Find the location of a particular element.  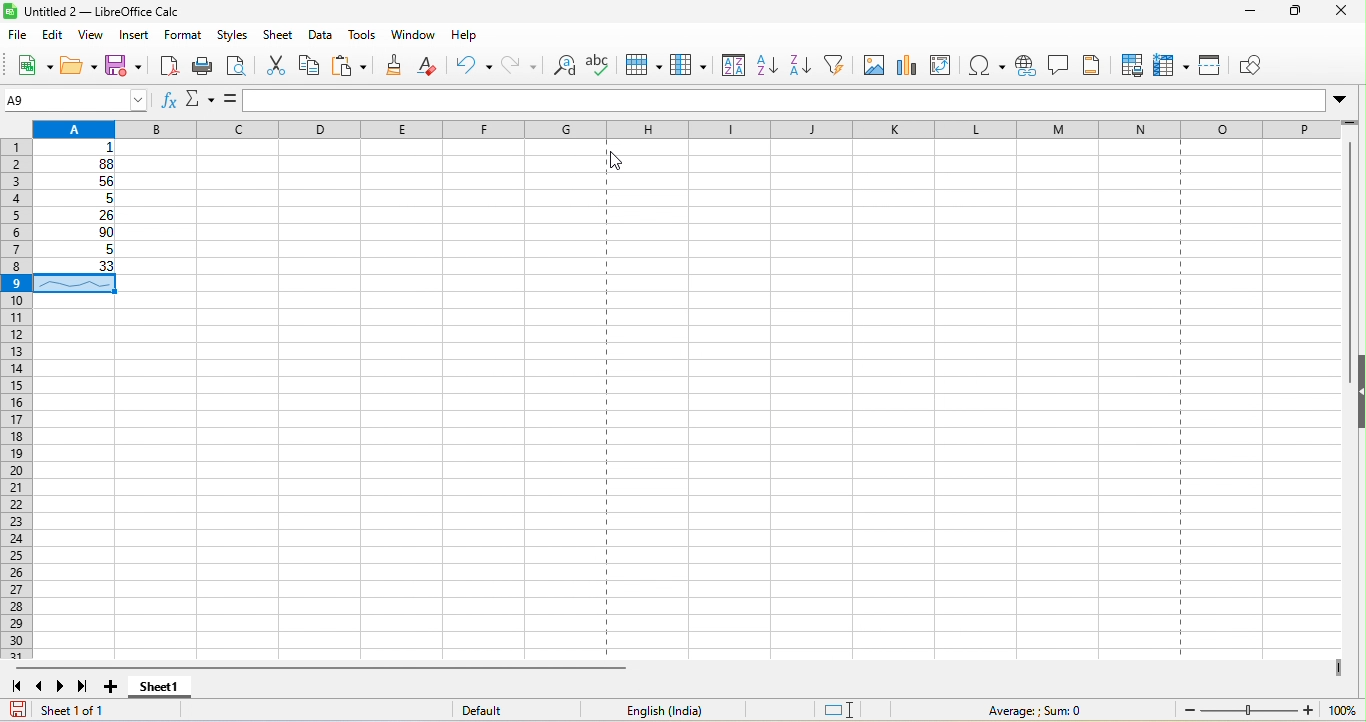

sort is located at coordinates (730, 67).